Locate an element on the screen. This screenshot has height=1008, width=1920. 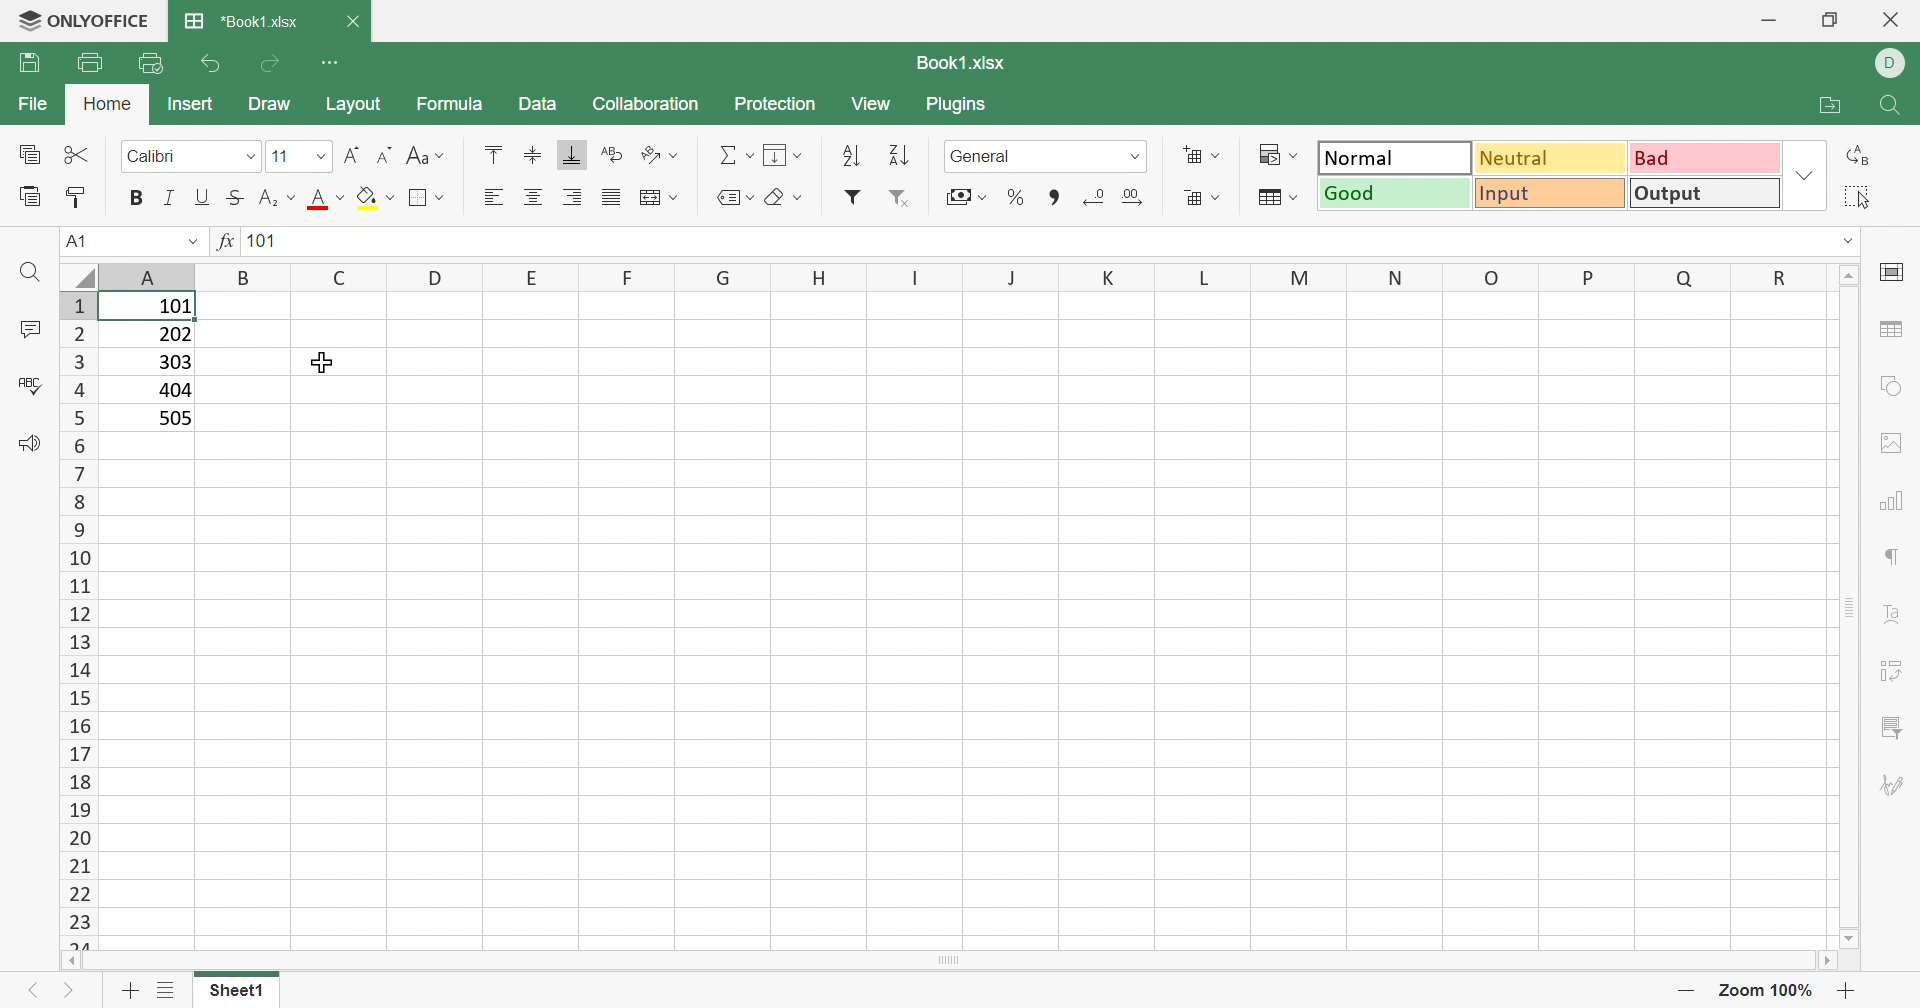
Output is located at coordinates (1707, 192).